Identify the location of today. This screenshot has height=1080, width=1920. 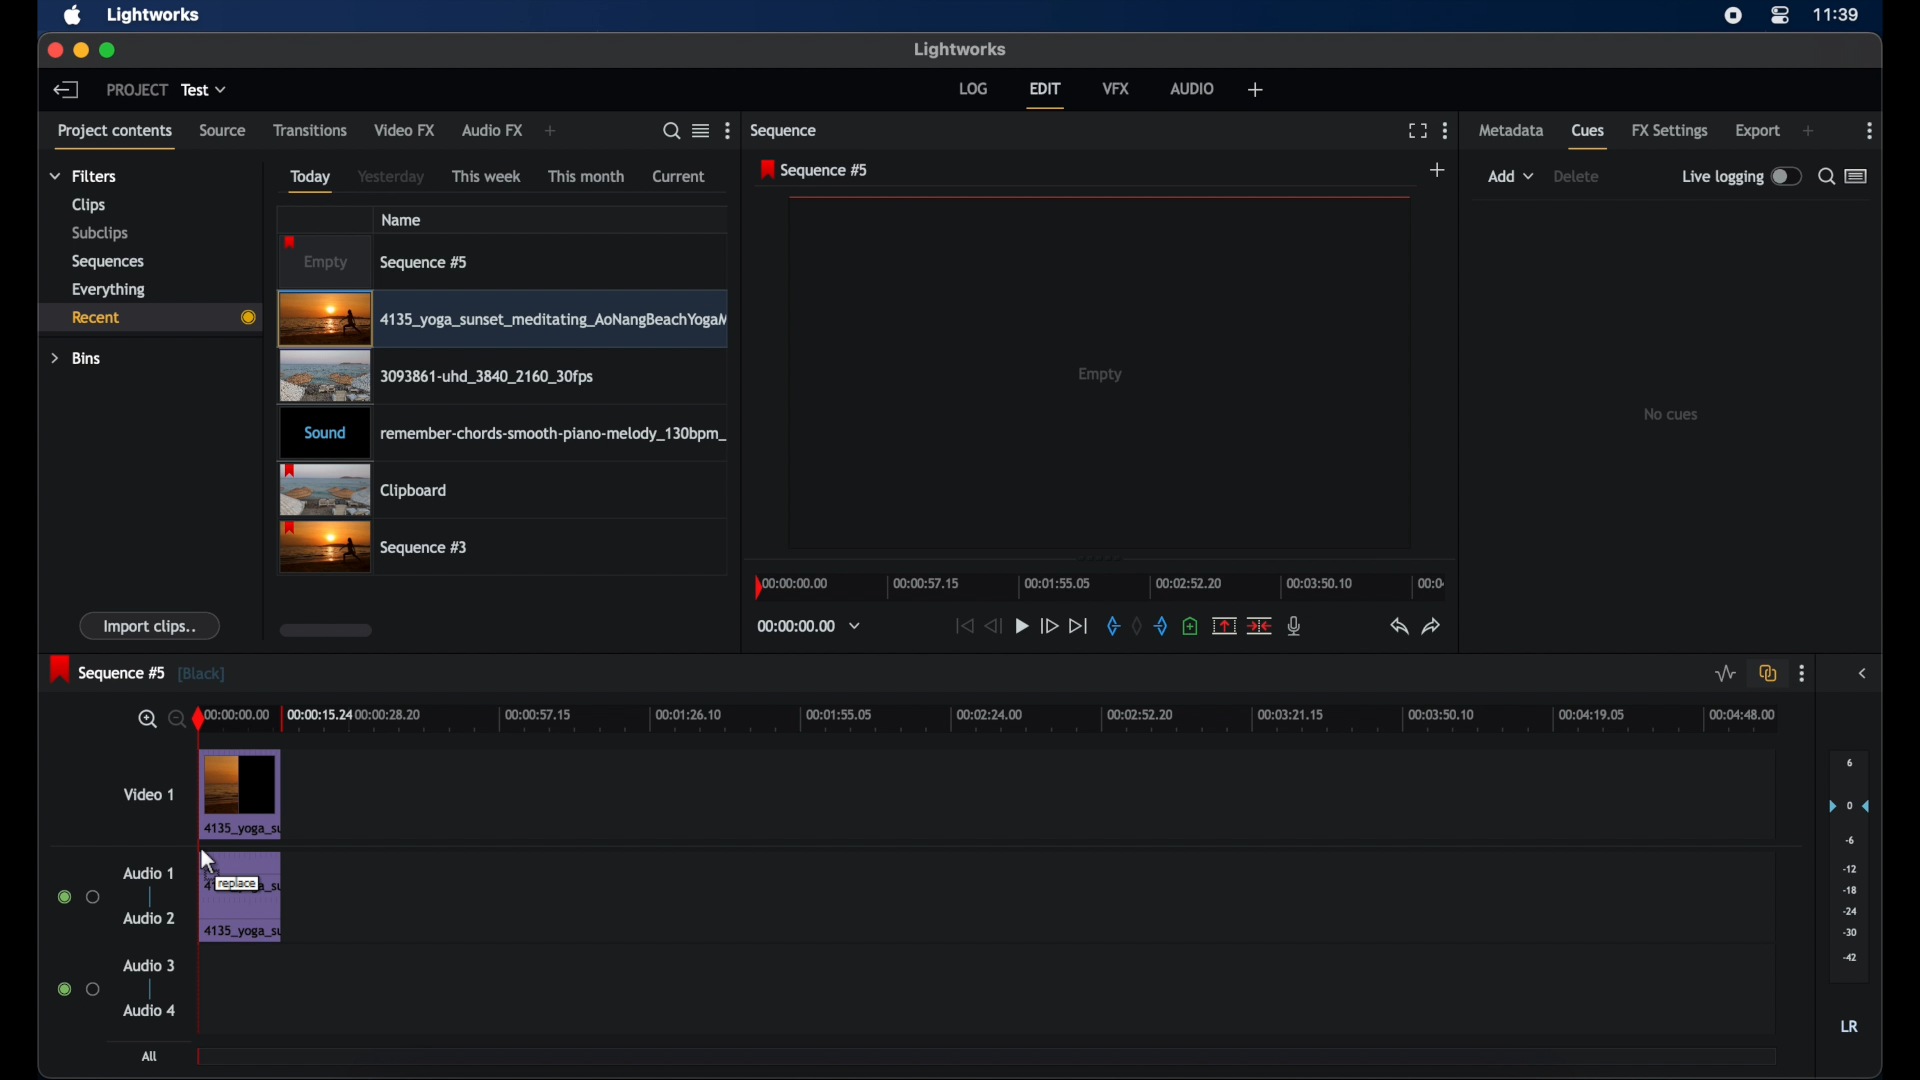
(311, 181).